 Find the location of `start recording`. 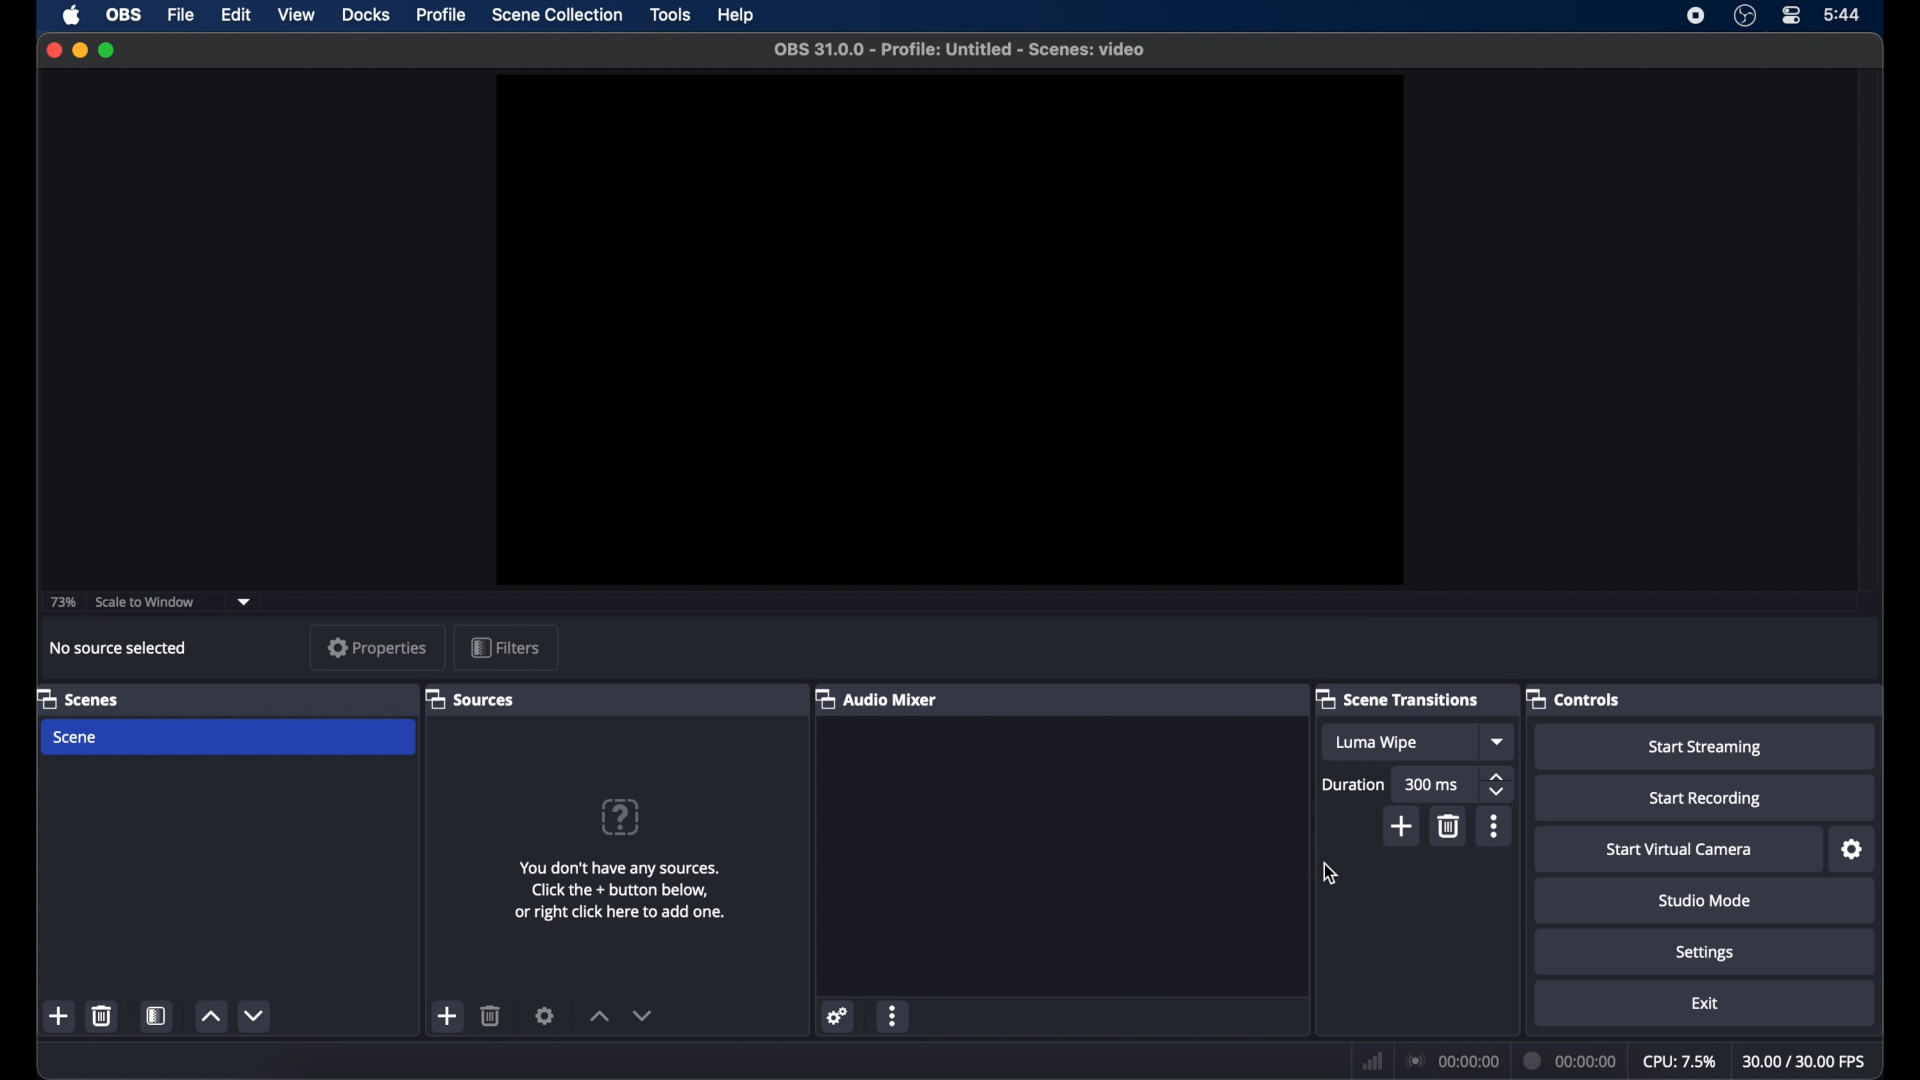

start recording is located at coordinates (1709, 798).